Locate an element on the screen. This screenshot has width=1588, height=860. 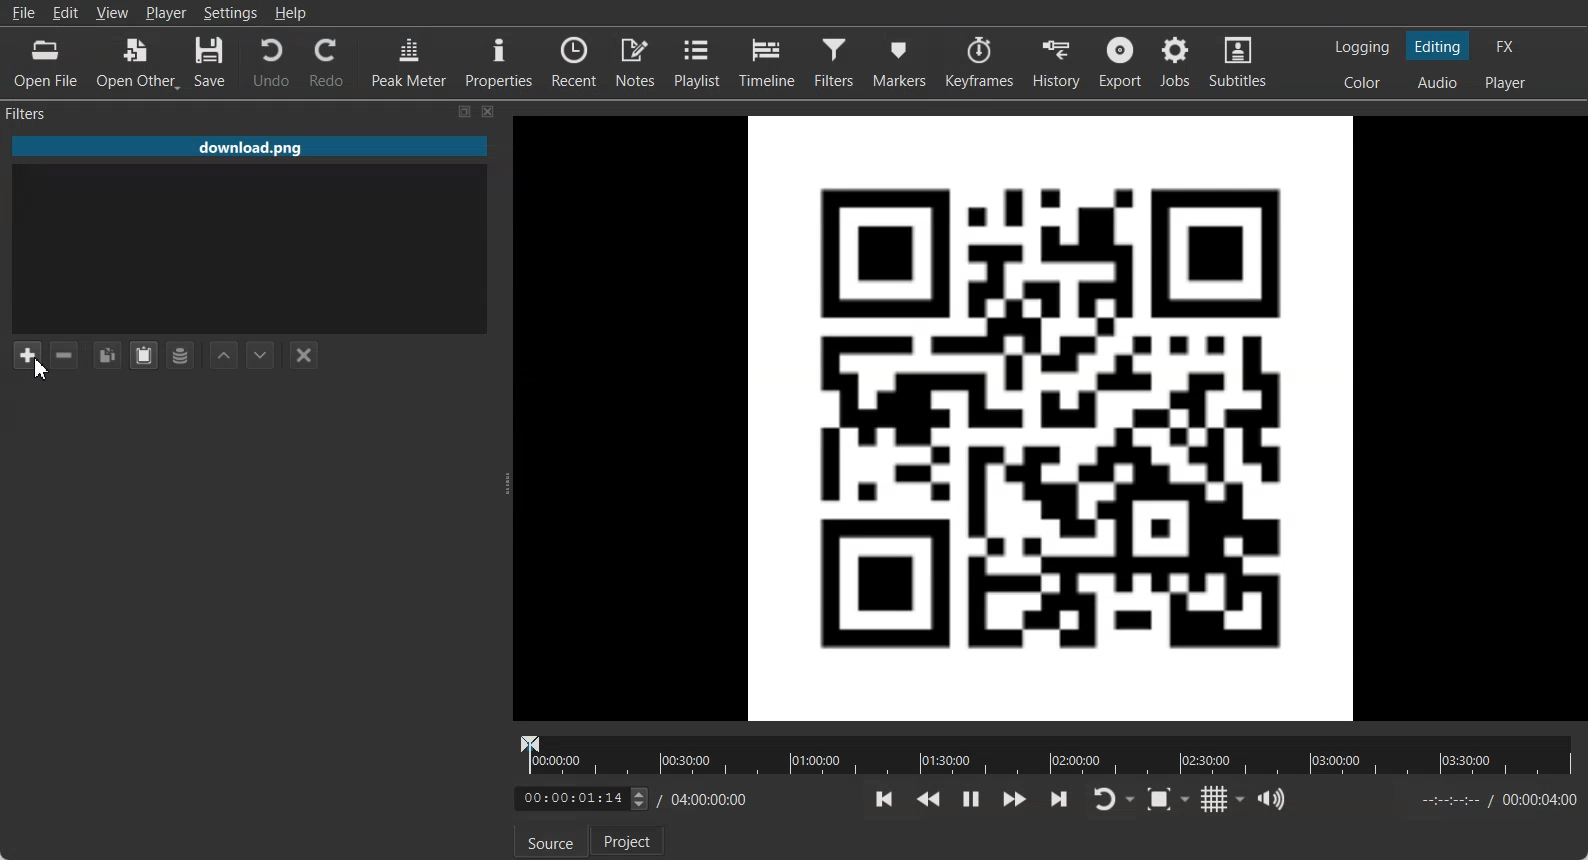
Switching to the Color layout is located at coordinates (1362, 83).